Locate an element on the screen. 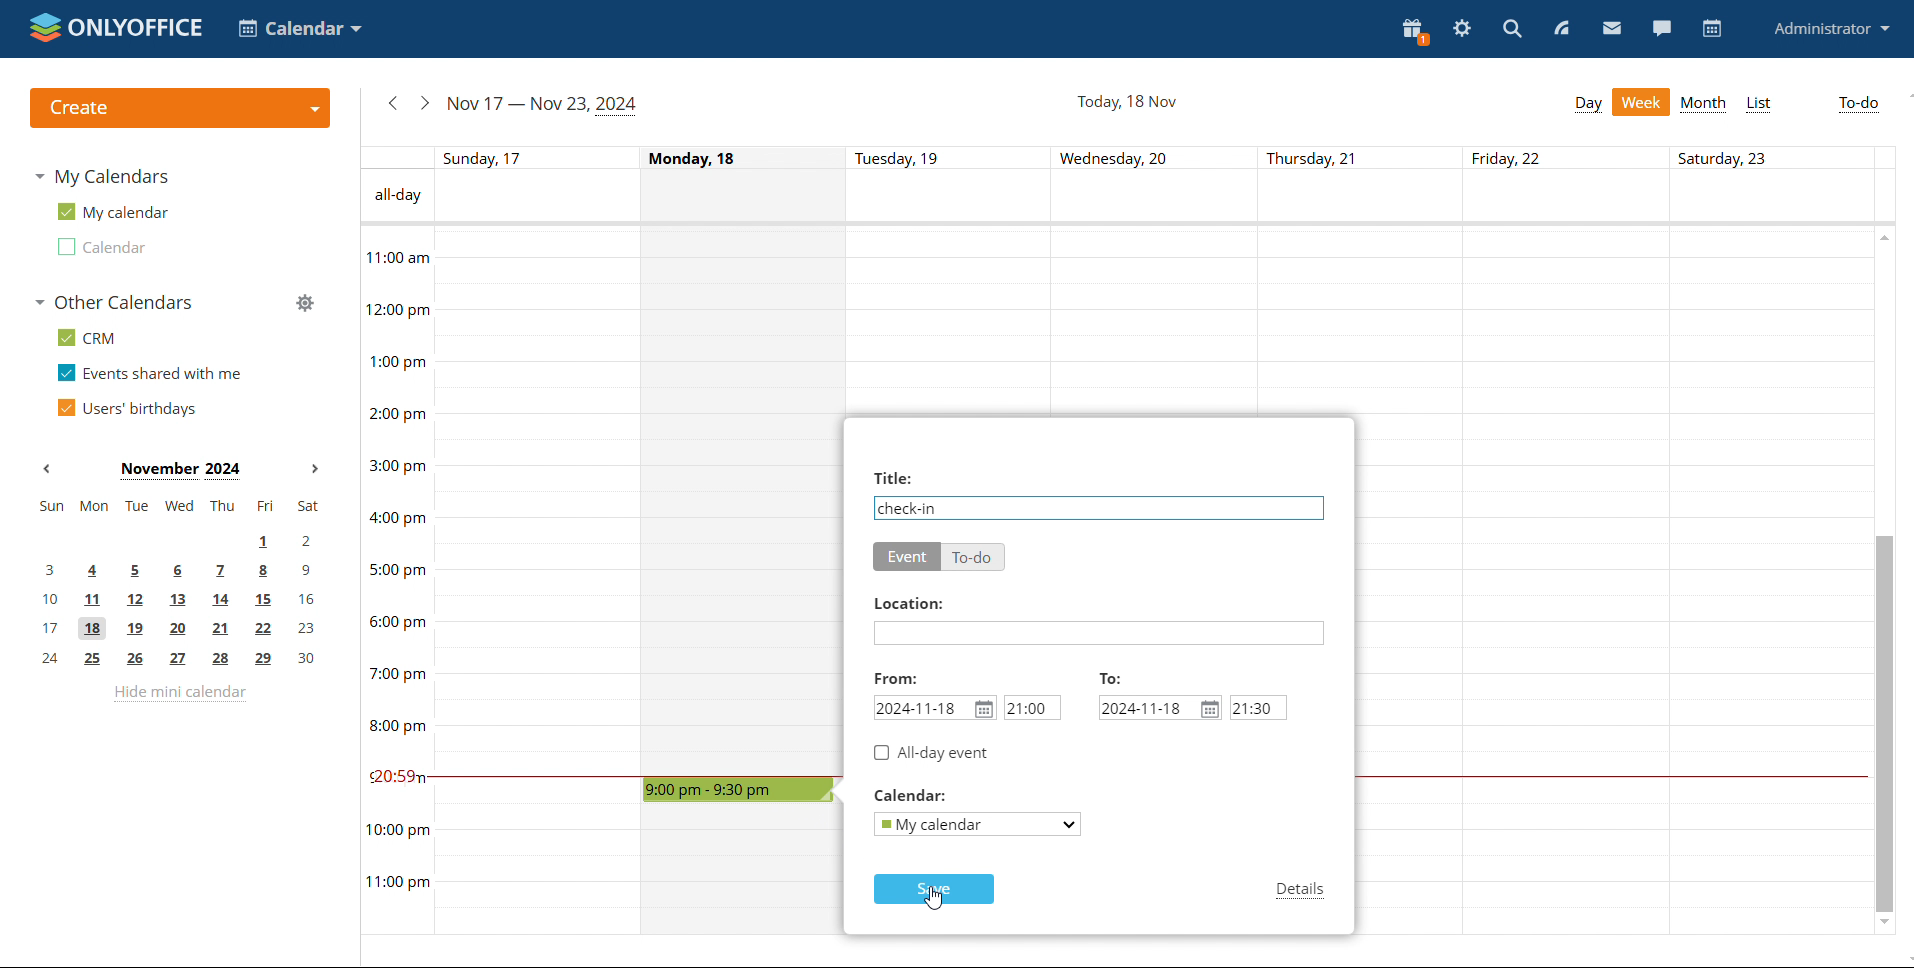  Tuesday is located at coordinates (944, 322).